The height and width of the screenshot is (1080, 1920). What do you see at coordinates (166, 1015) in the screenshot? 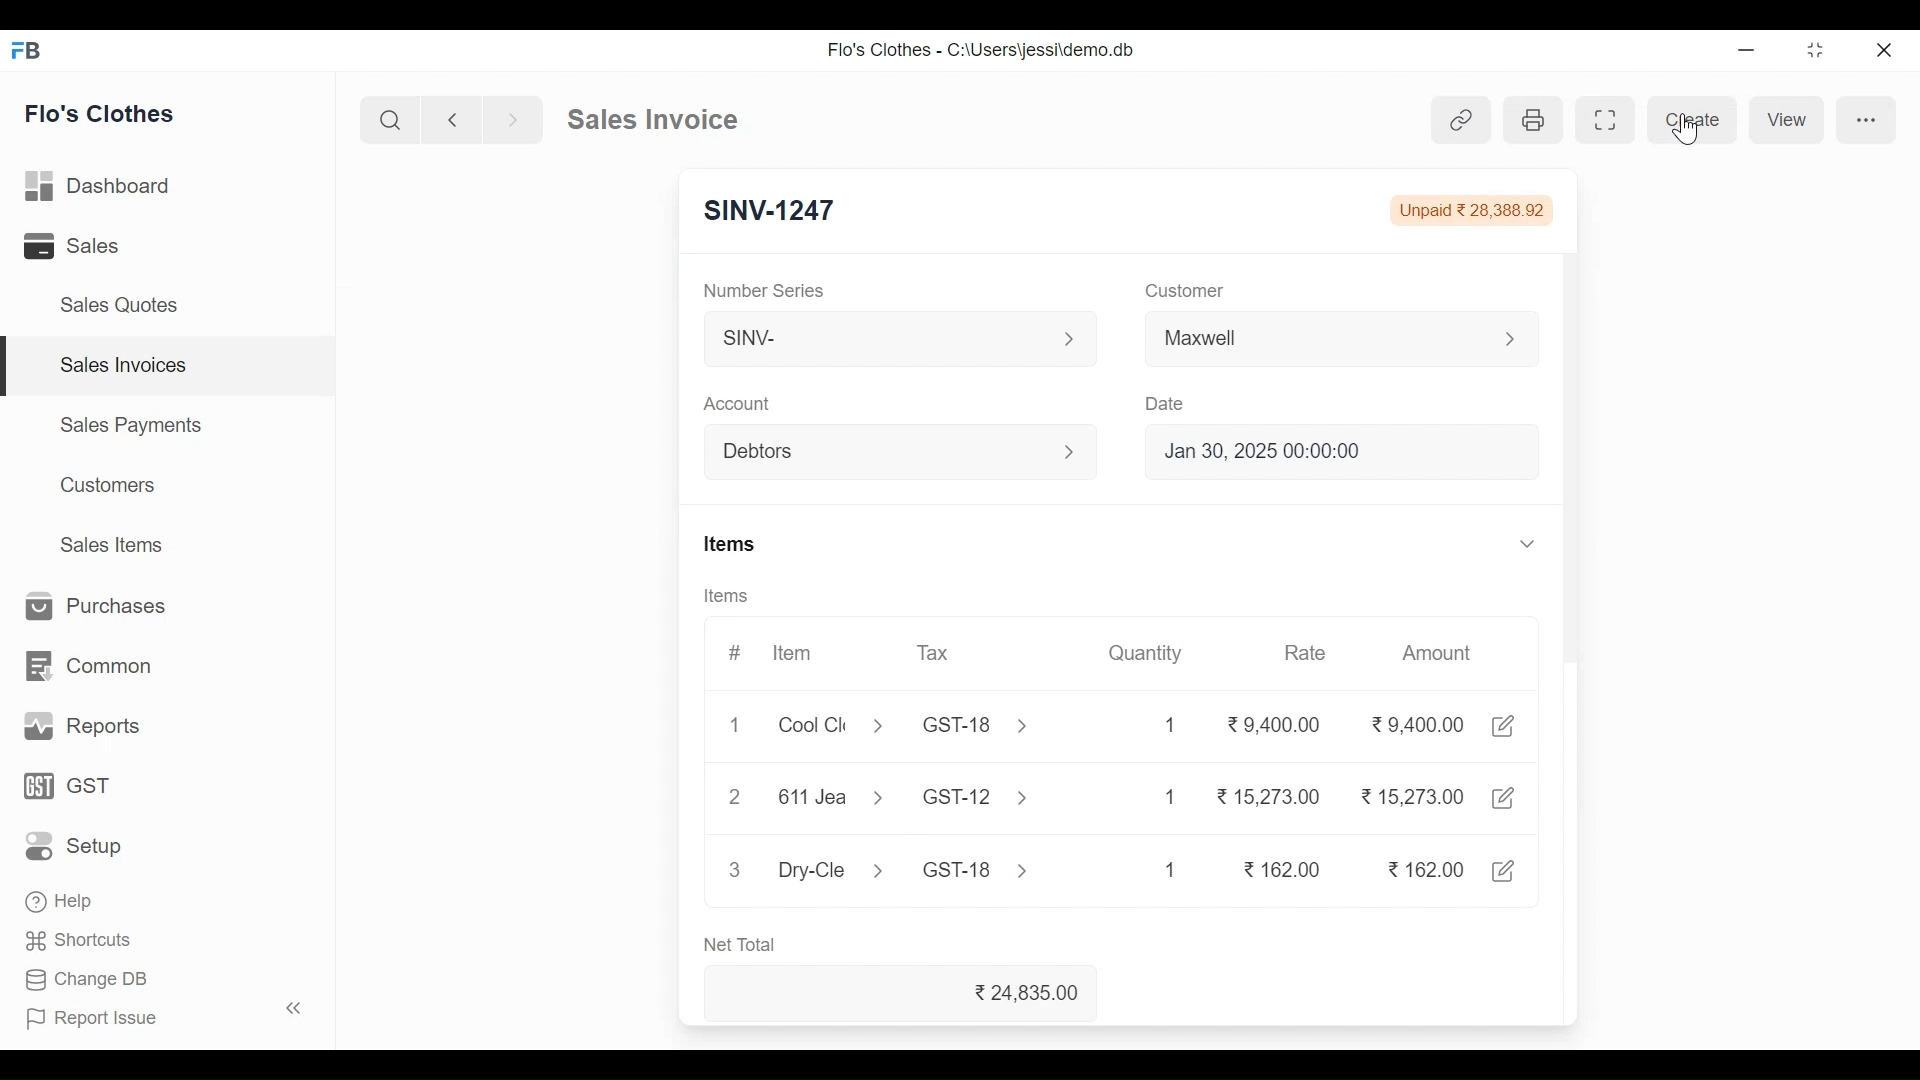
I see `| Report Issue` at bounding box center [166, 1015].